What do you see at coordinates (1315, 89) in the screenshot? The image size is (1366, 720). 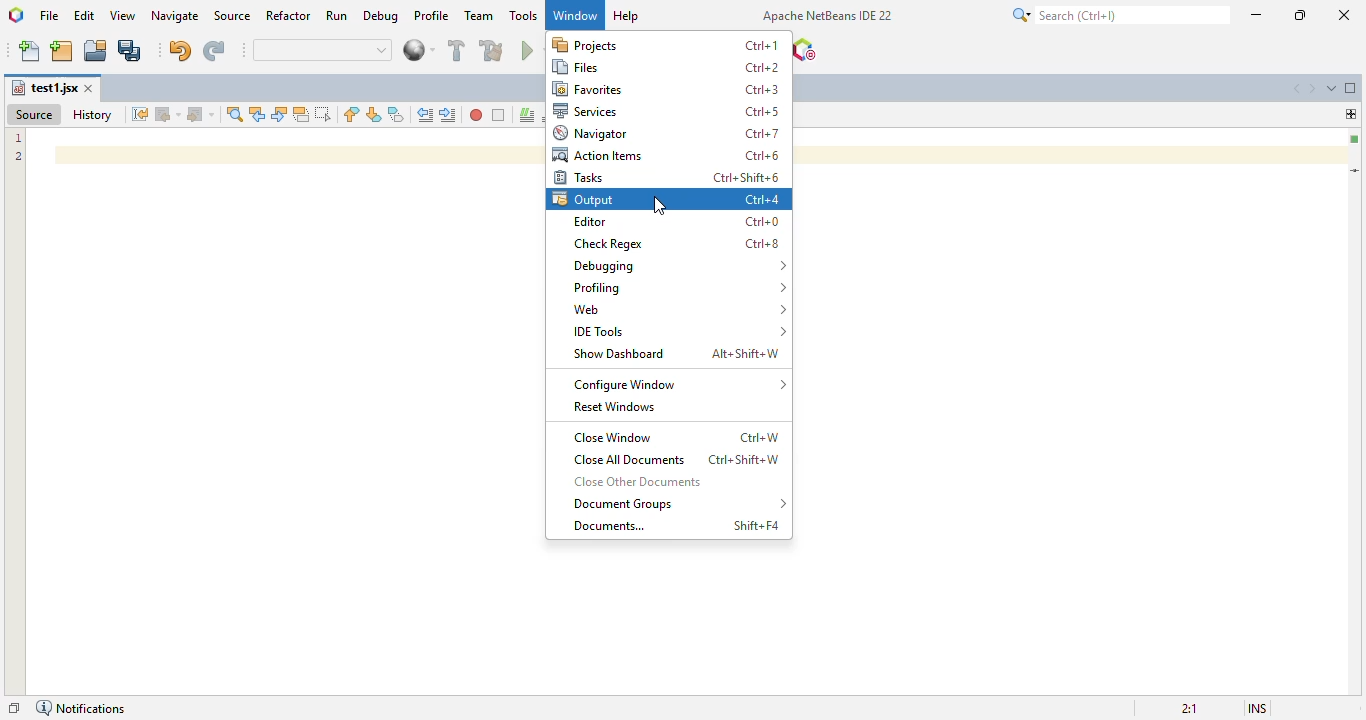 I see `scroll documents right` at bounding box center [1315, 89].